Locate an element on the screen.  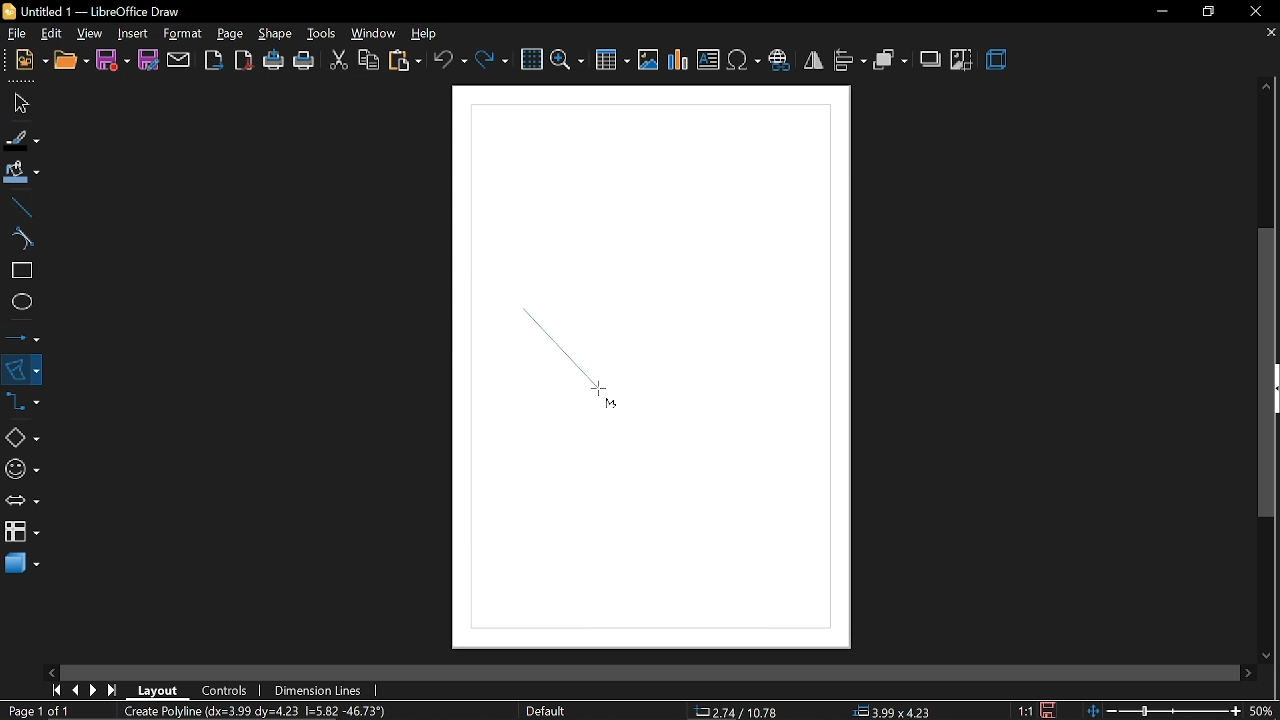
curves and polygons is located at coordinates (22, 369).